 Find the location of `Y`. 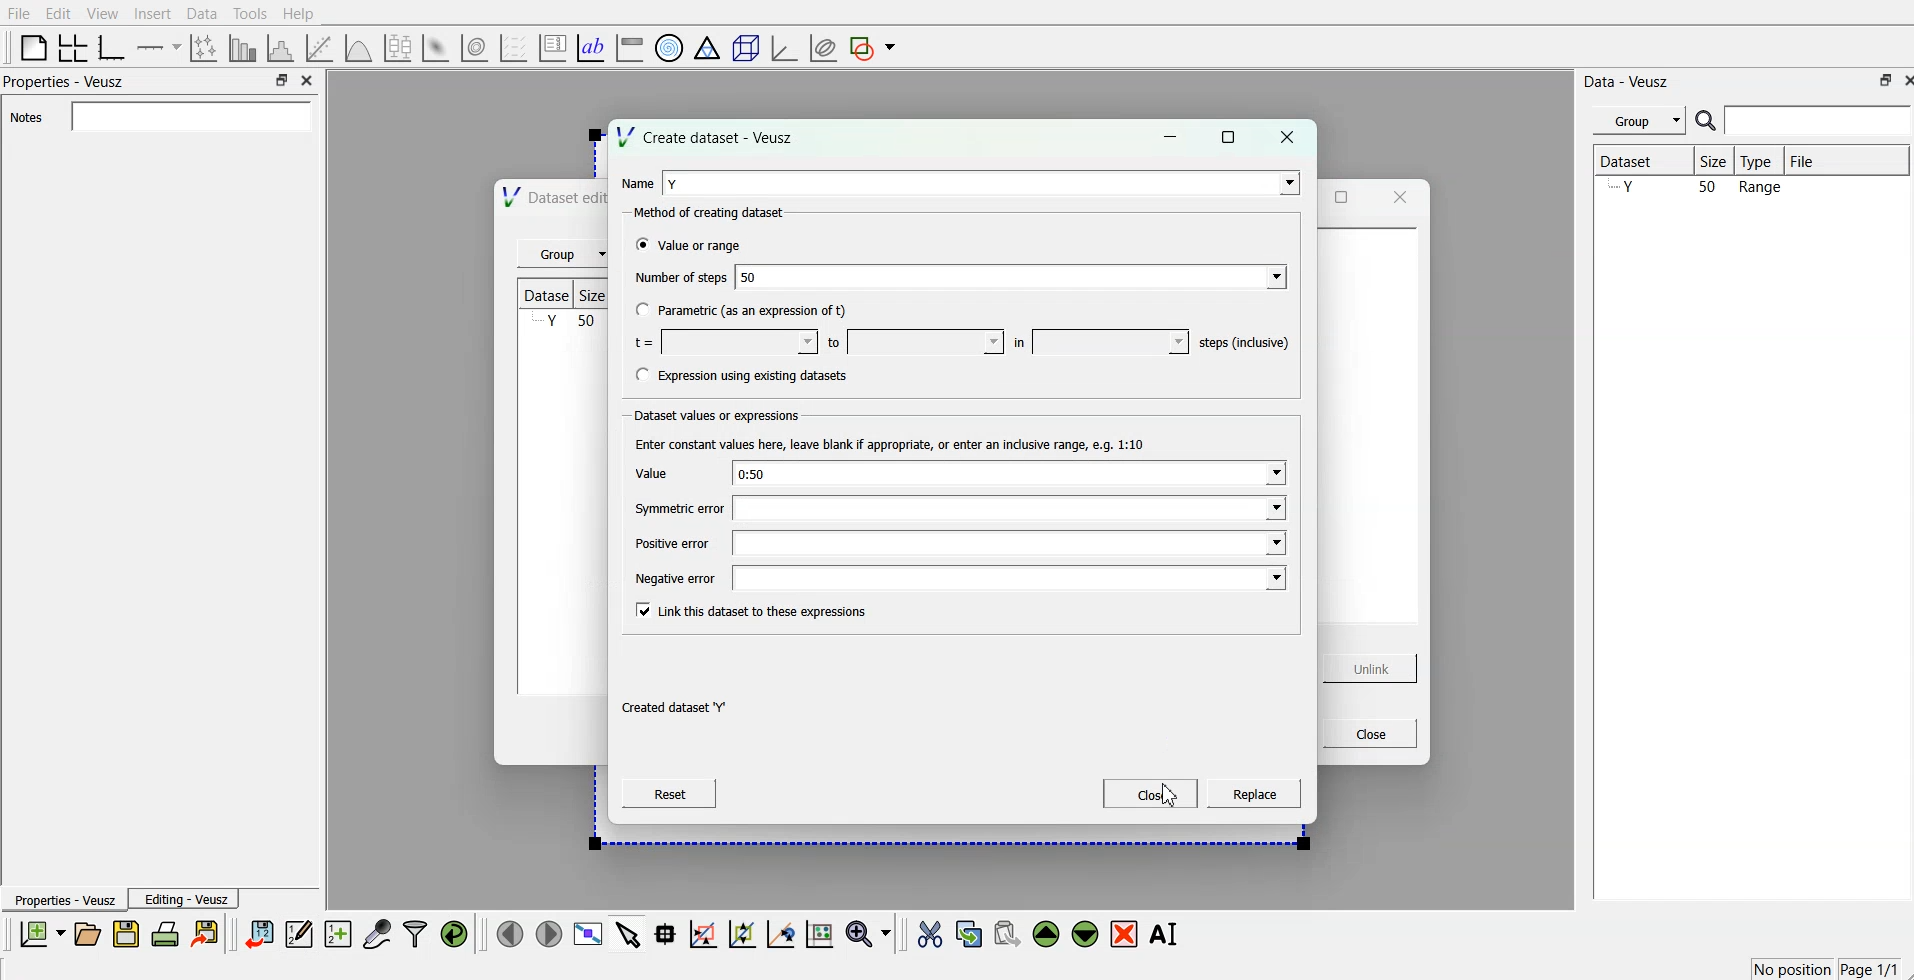

Y is located at coordinates (983, 182).